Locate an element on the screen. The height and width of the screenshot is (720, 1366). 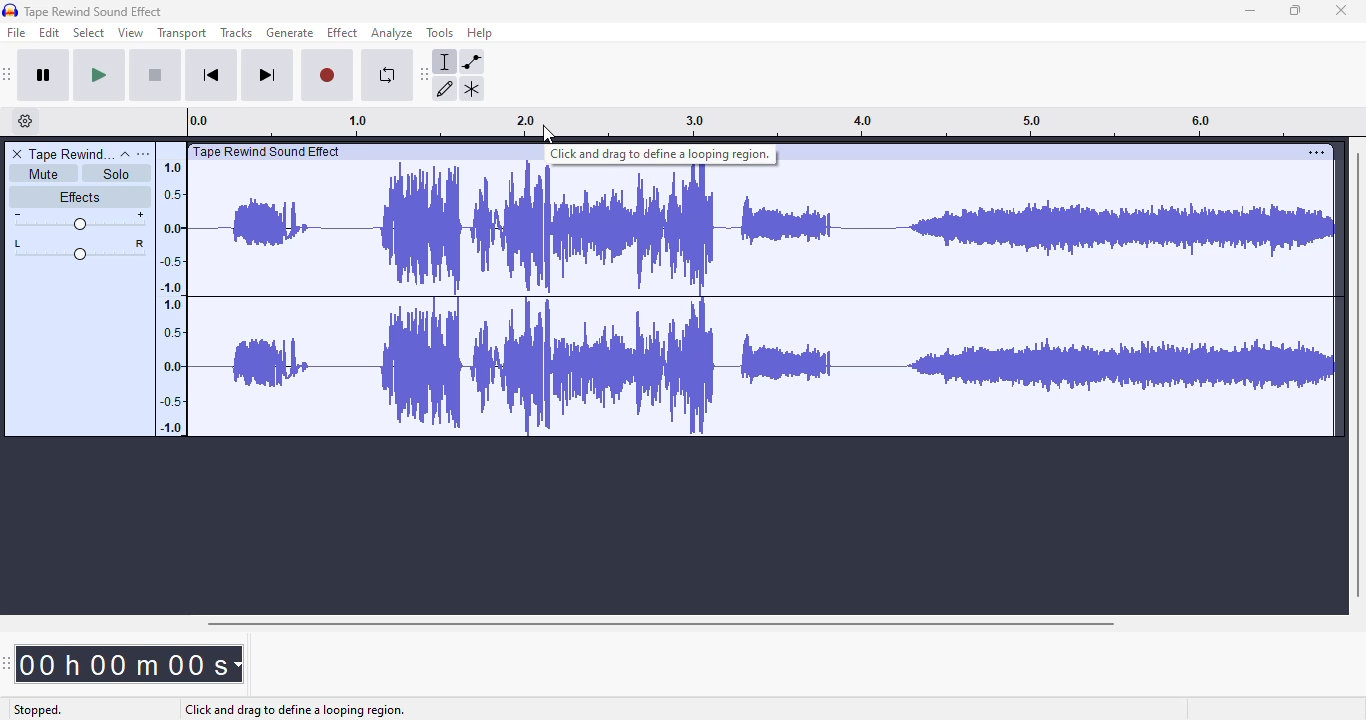
click and drag to define a looping region is located at coordinates (661, 154).